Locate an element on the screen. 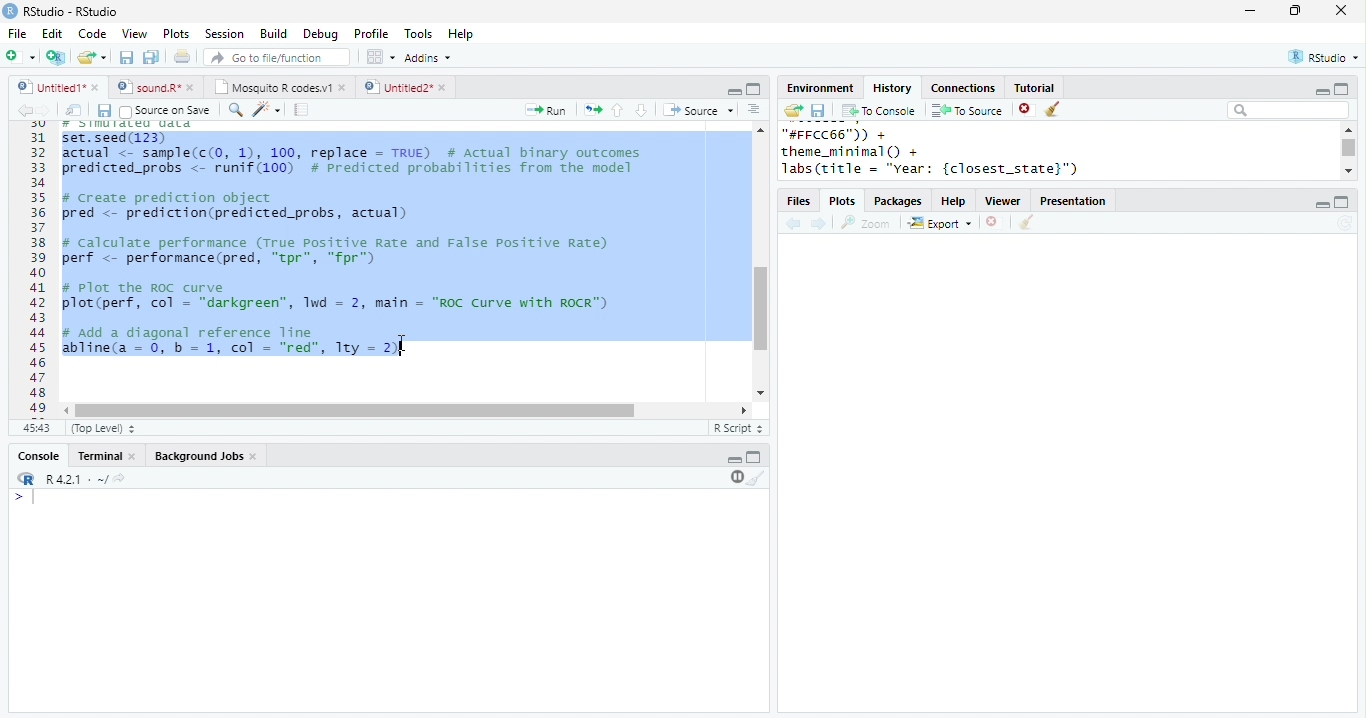  Tutorial is located at coordinates (1033, 87).